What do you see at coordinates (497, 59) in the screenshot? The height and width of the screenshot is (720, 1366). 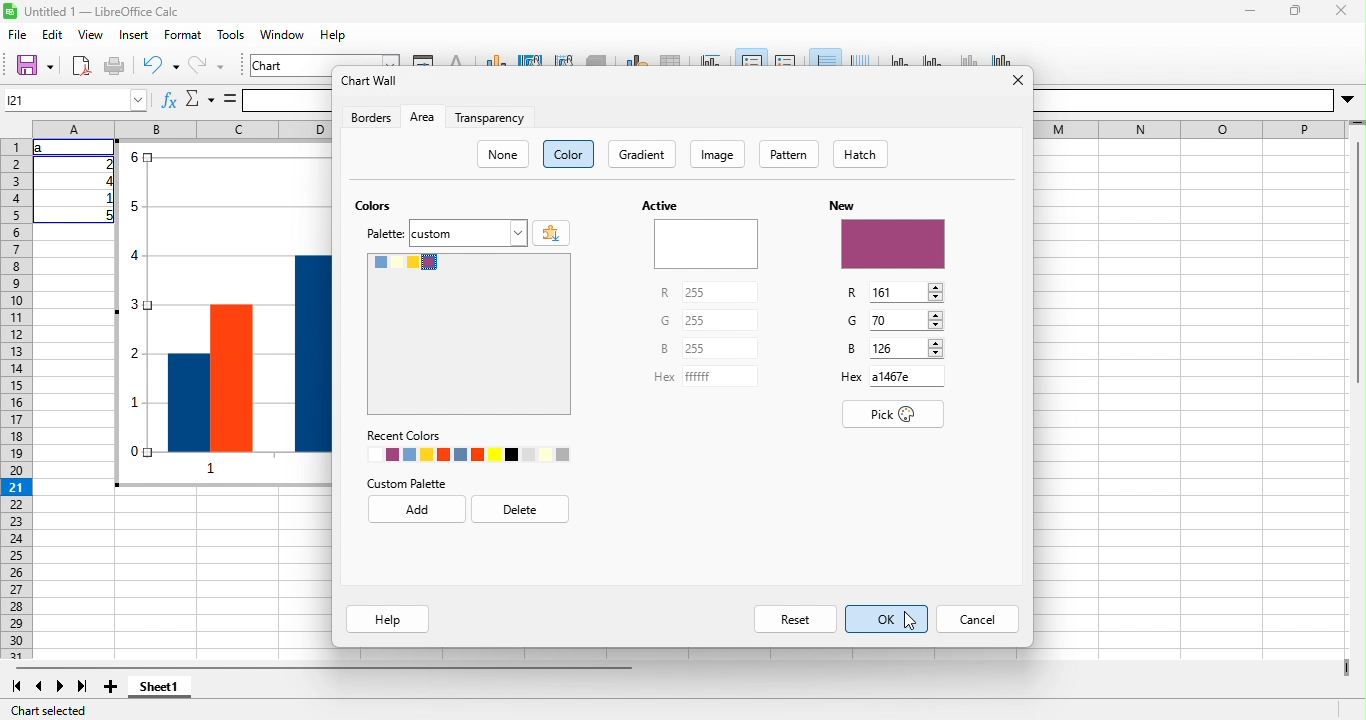 I see `chart type` at bounding box center [497, 59].